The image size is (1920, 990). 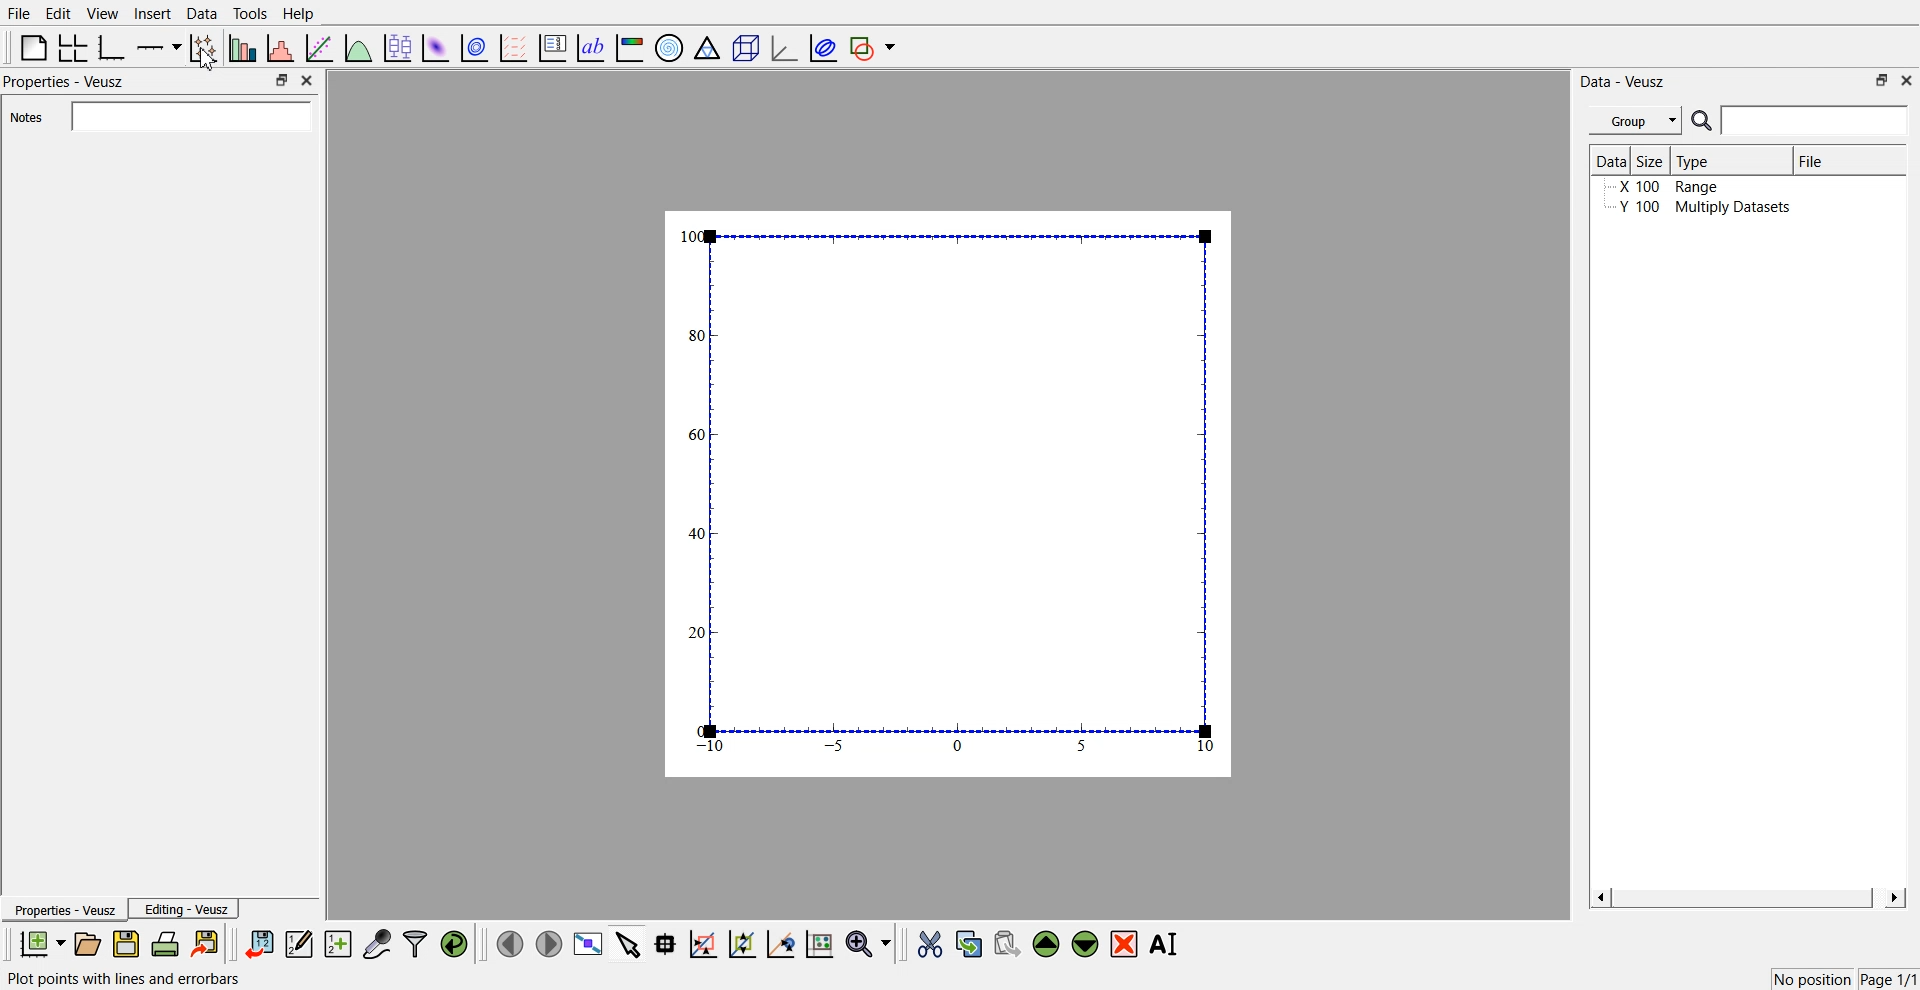 I want to click on base graphs, so click(x=113, y=47).